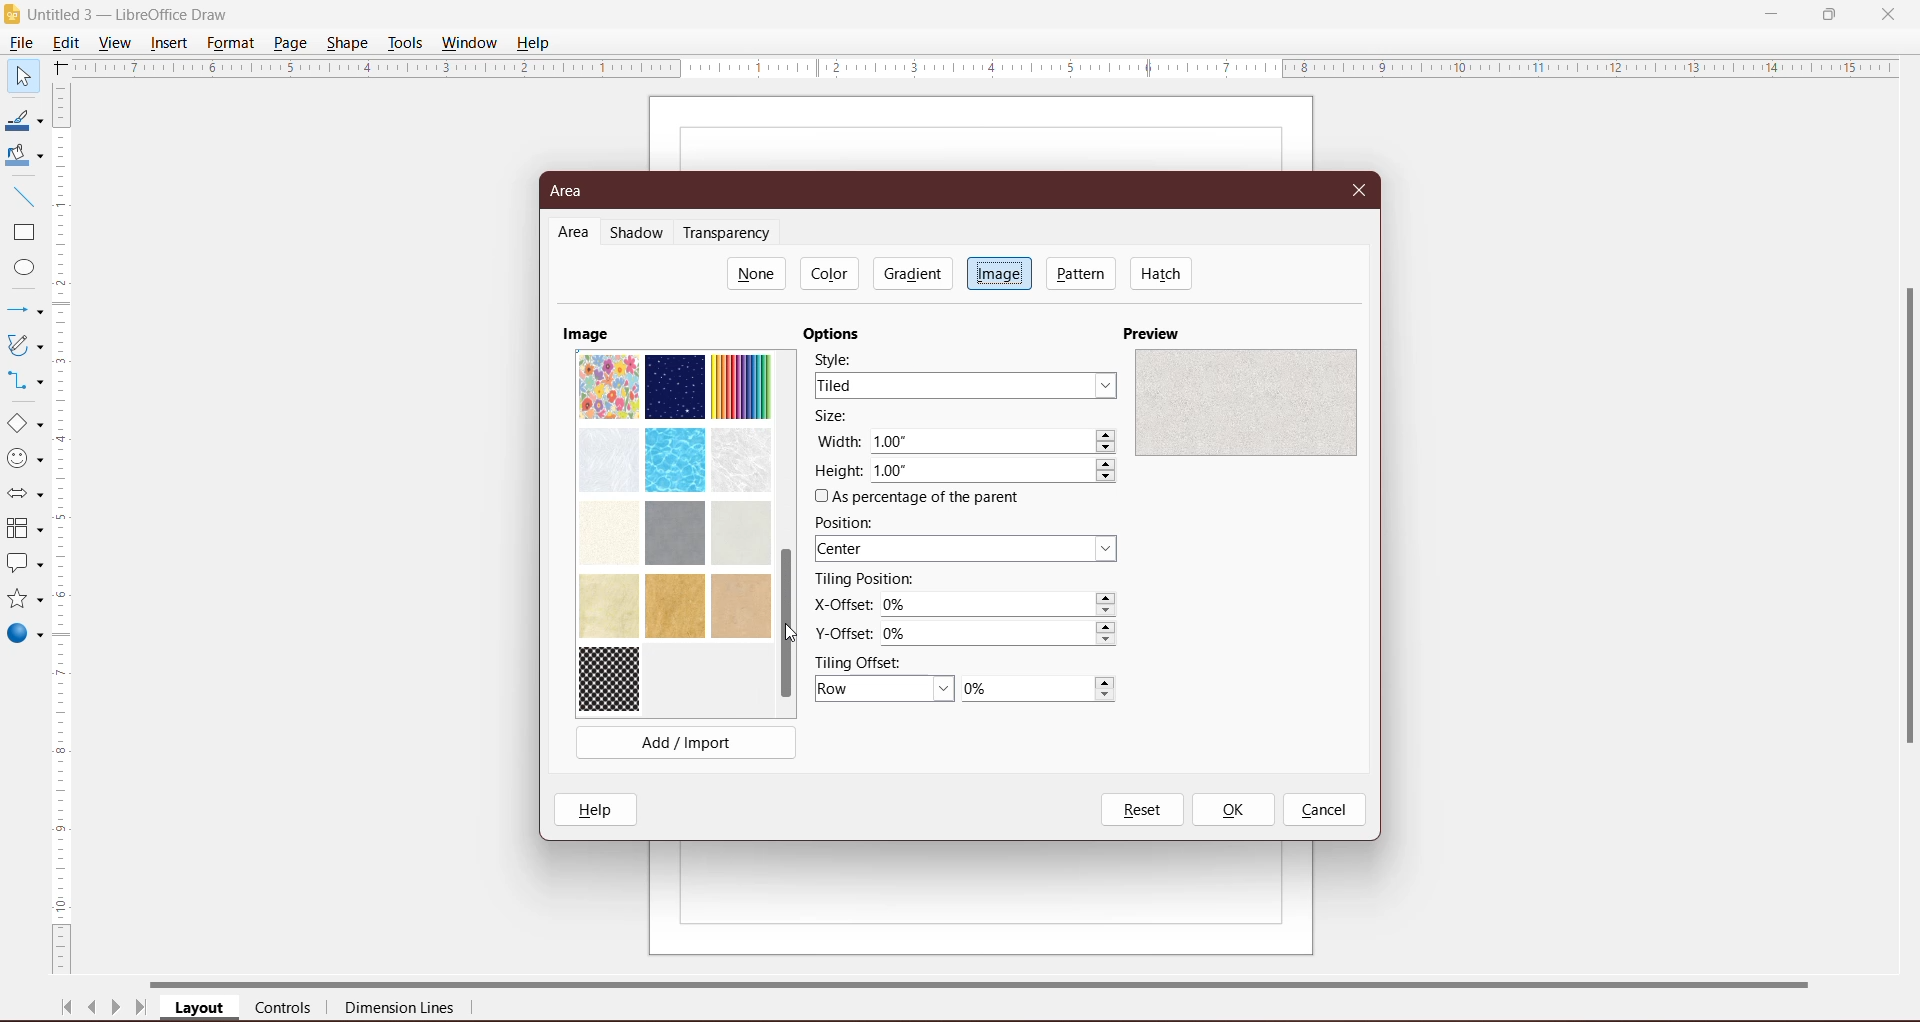 This screenshot has width=1920, height=1022. Describe the element at coordinates (867, 661) in the screenshot. I see `Tiling Offset` at that location.